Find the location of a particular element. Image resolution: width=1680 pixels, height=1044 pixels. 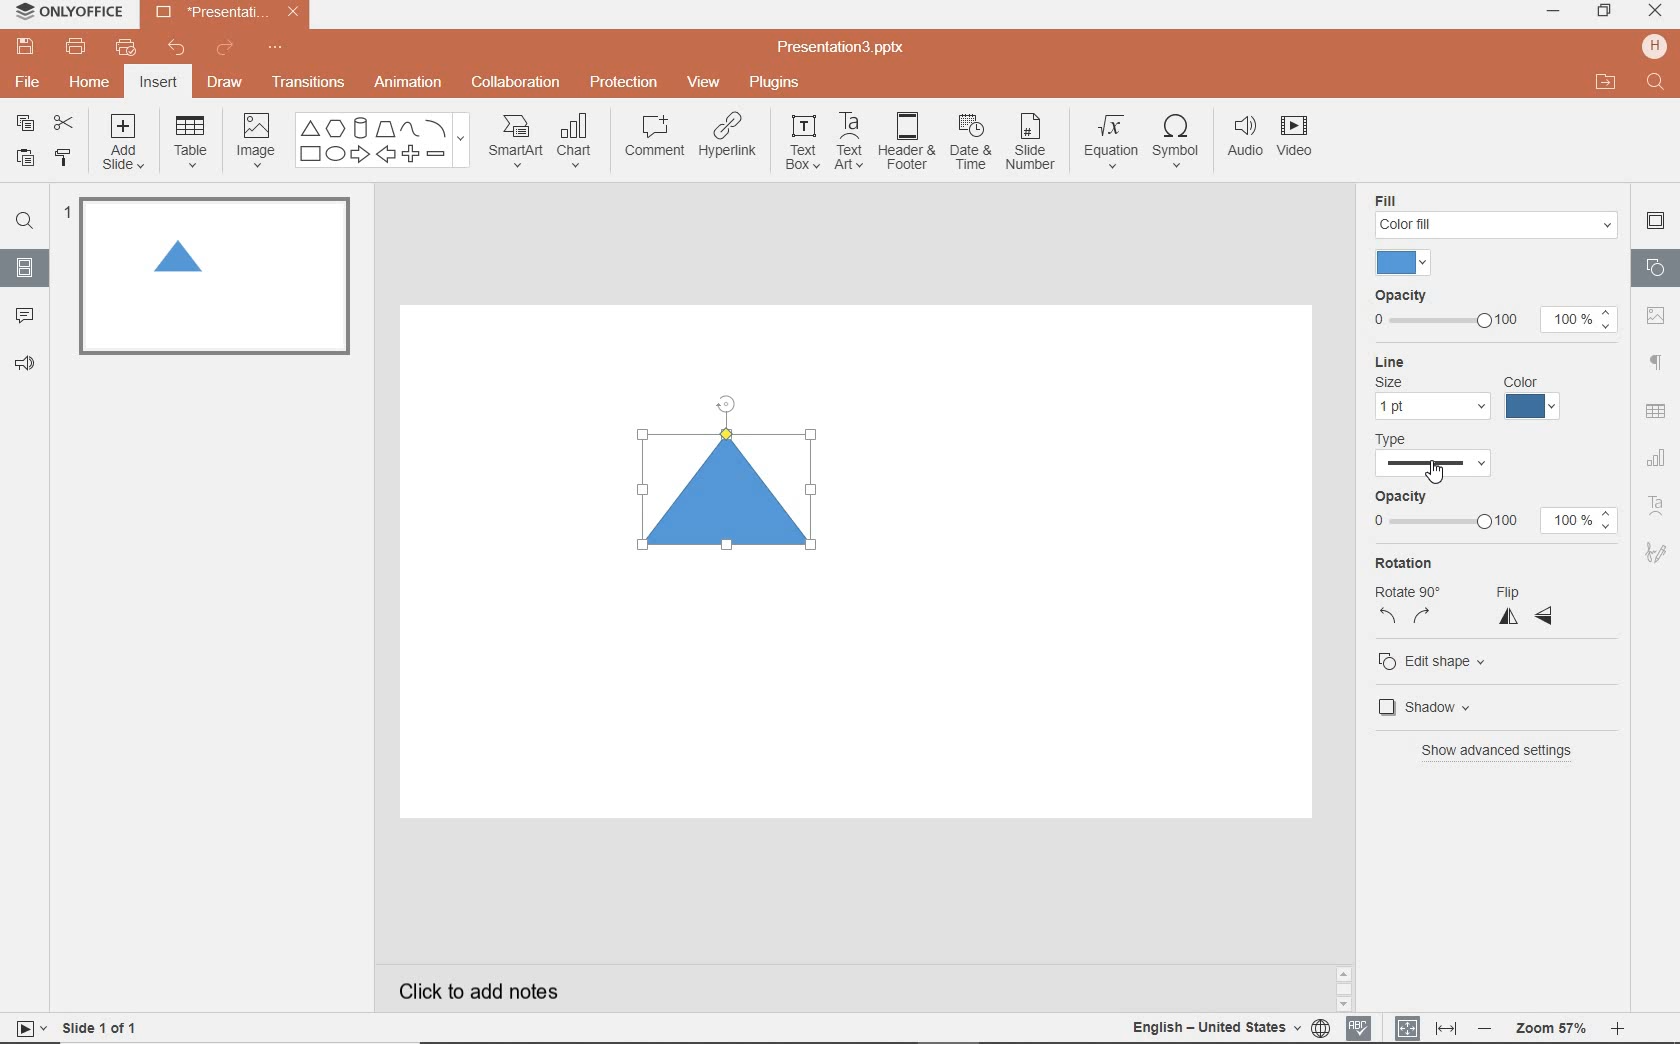

zoom out is located at coordinates (1488, 1030).